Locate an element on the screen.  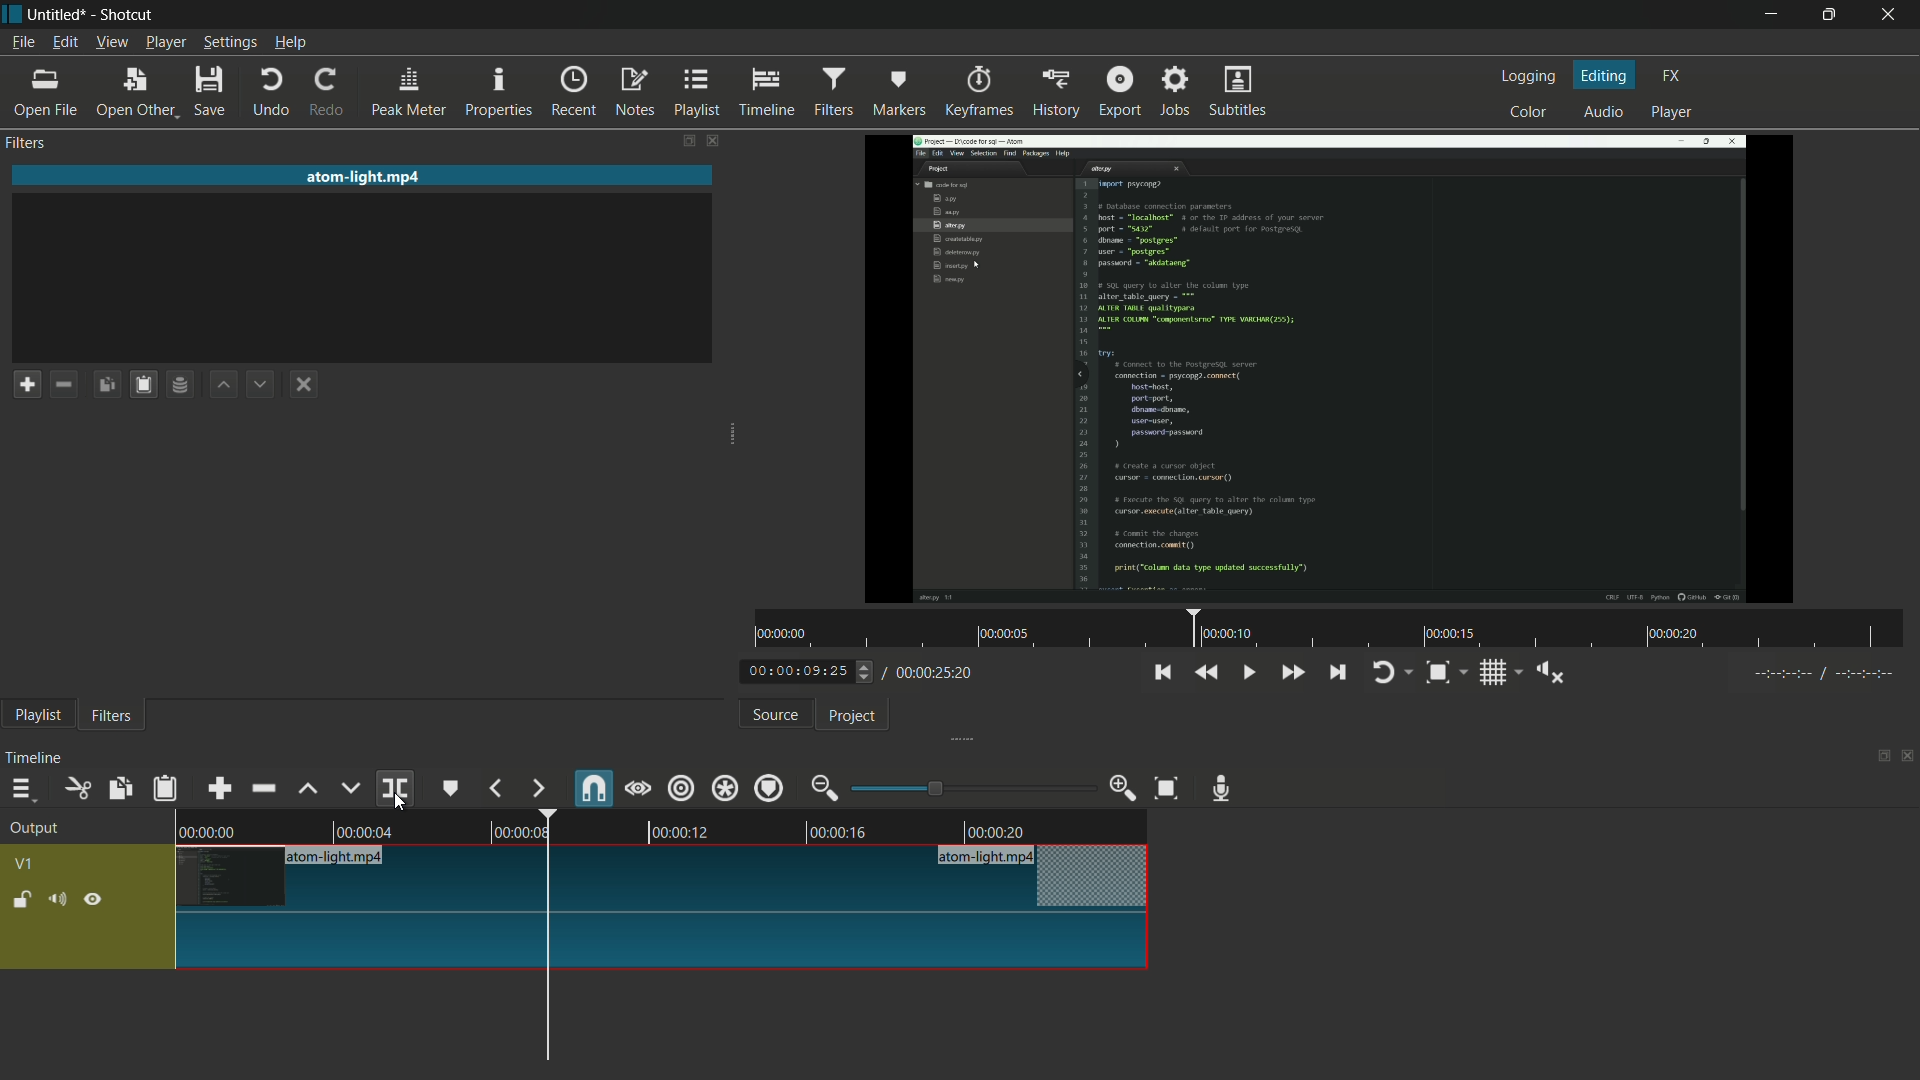
show volume control is located at coordinates (1549, 671).